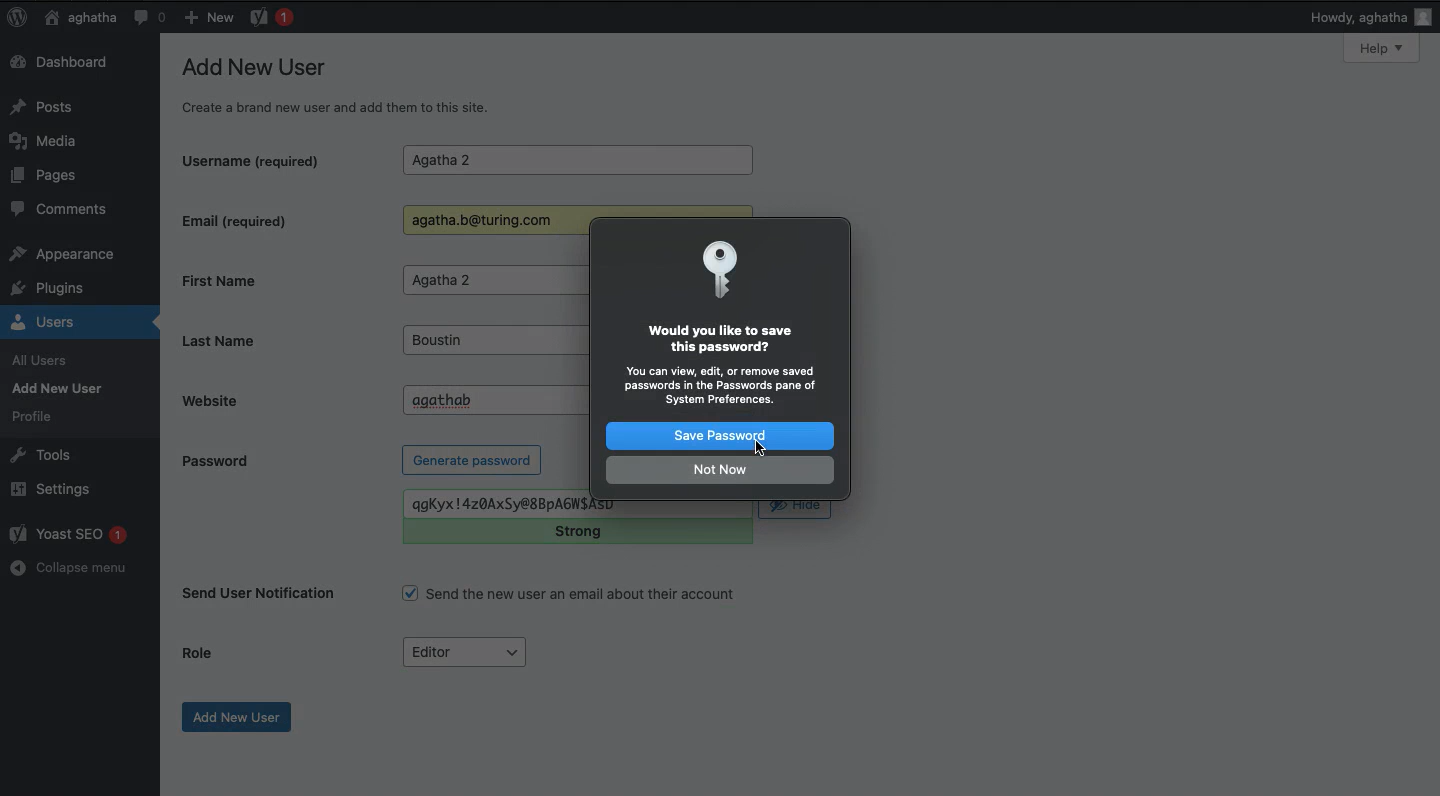 The height and width of the screenshot is (796, 1440). Describe the element at coordinates (63, 256) in the screenshot. I see `appearance` at that location.